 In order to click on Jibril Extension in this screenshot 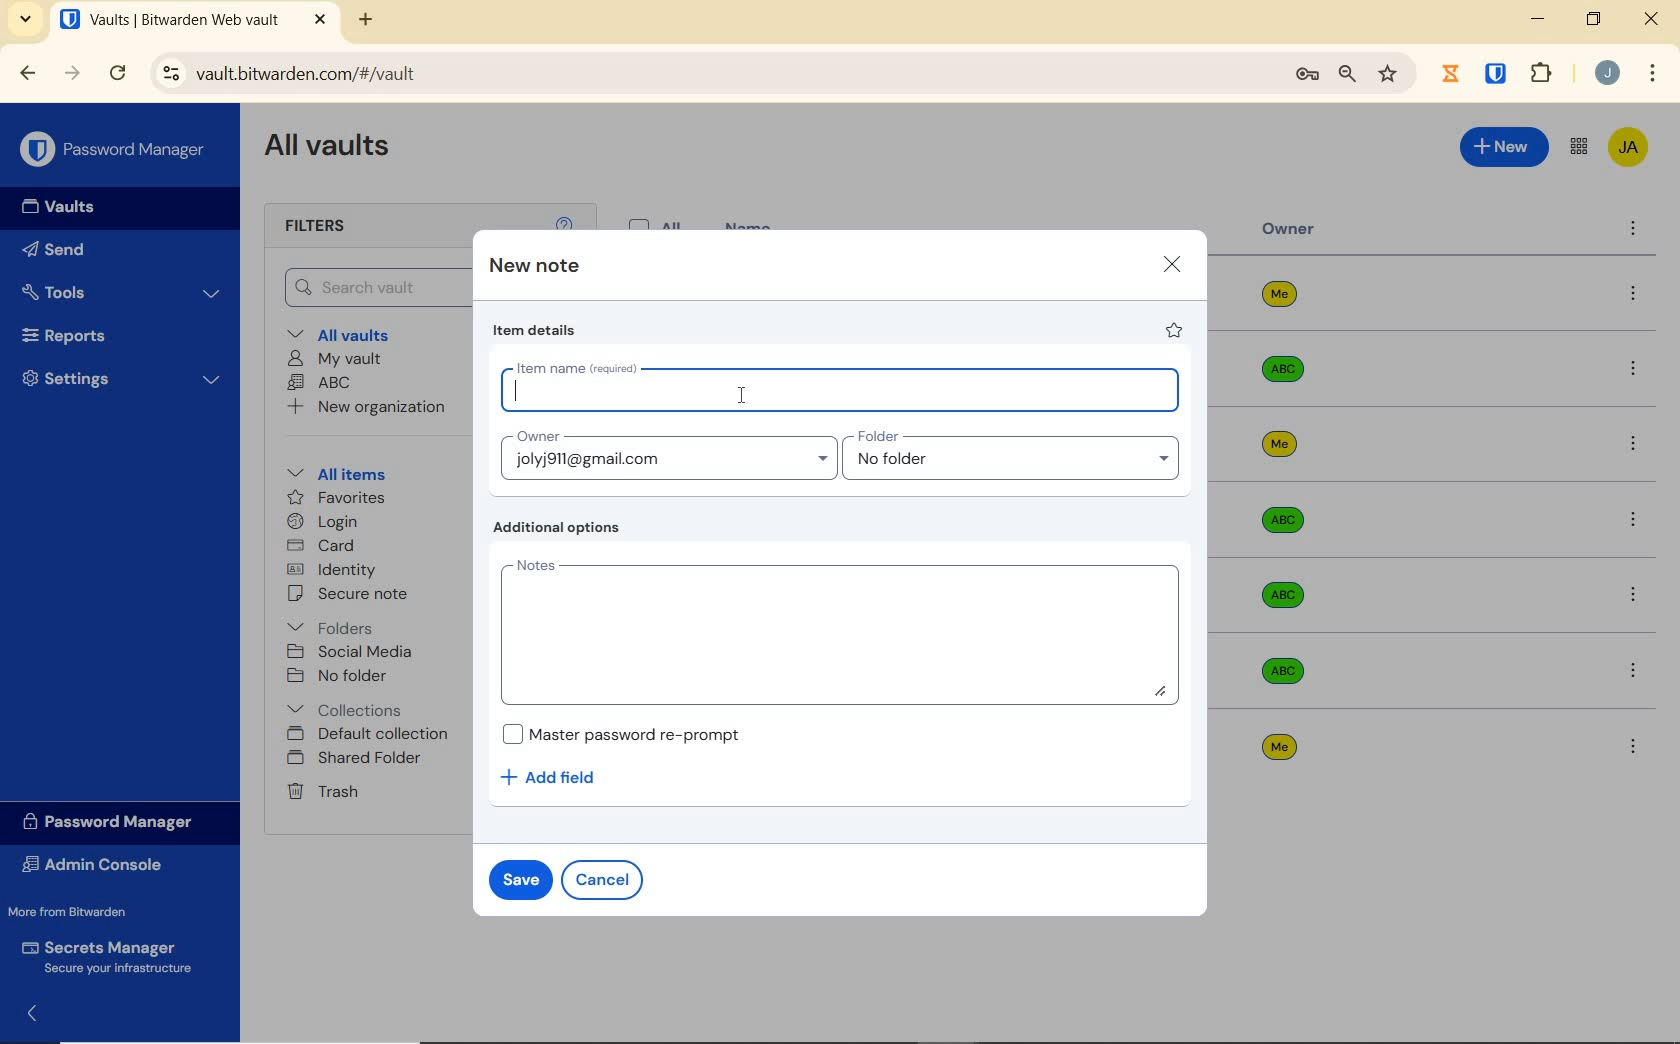, I will do `click(1453, 73)`.